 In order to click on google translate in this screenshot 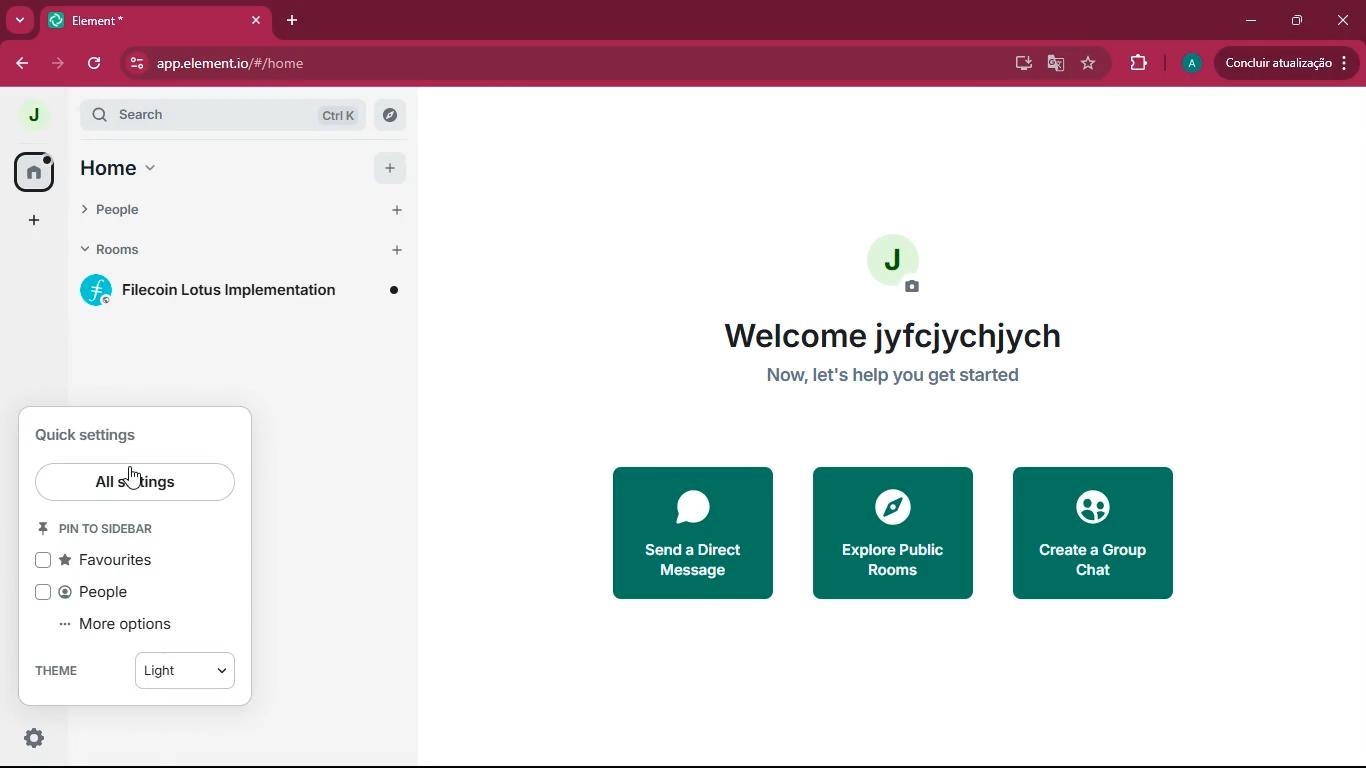, I will do `click(1054, 63)`.